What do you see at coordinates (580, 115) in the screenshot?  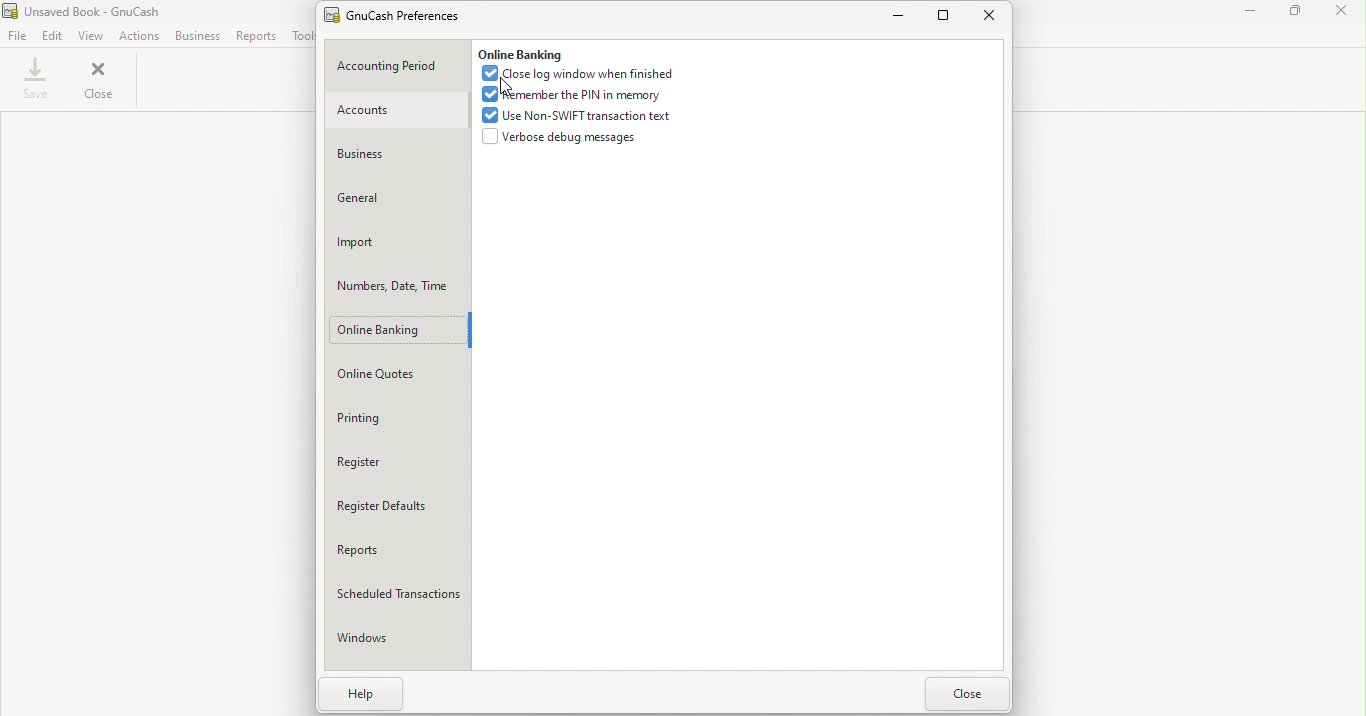 I see `Use non-swift transaction text` at bounding box center [580, 115].